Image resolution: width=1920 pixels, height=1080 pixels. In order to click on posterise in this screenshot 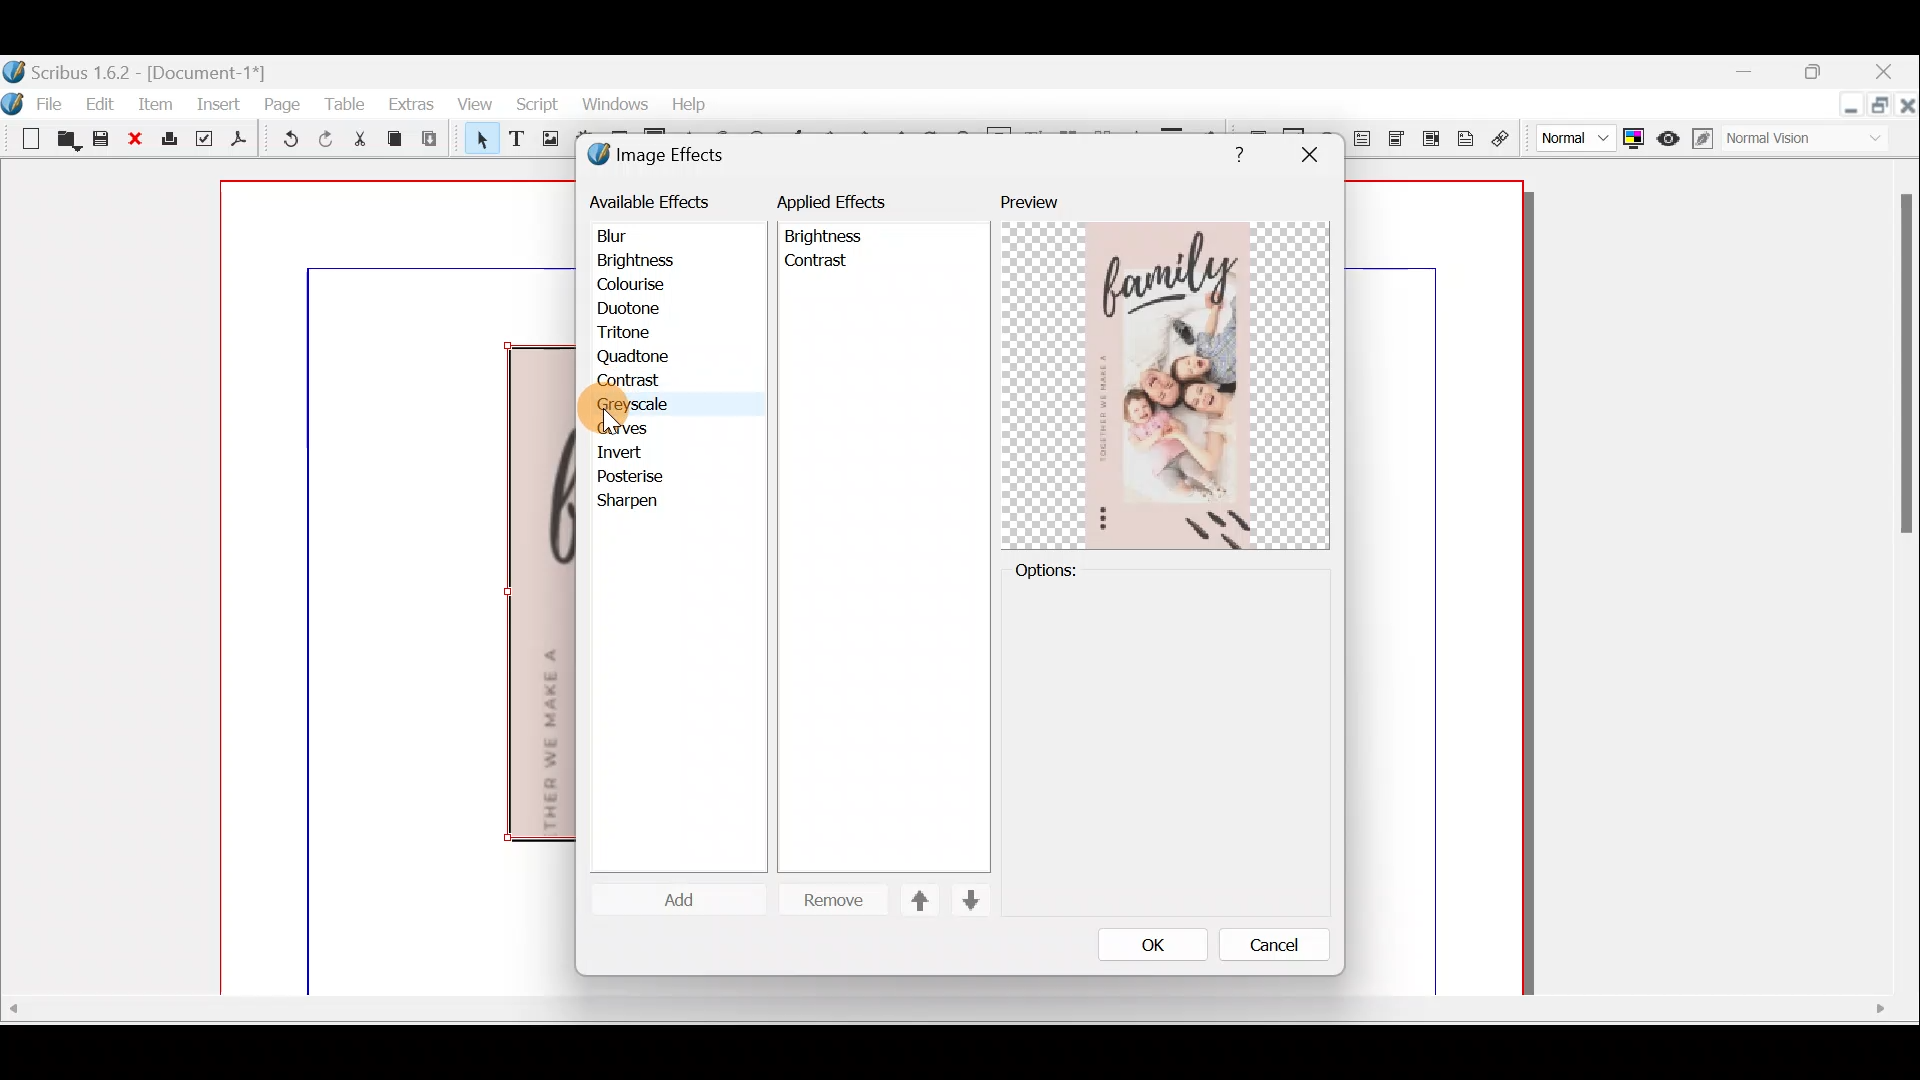, I will do `click(636, 478)`.